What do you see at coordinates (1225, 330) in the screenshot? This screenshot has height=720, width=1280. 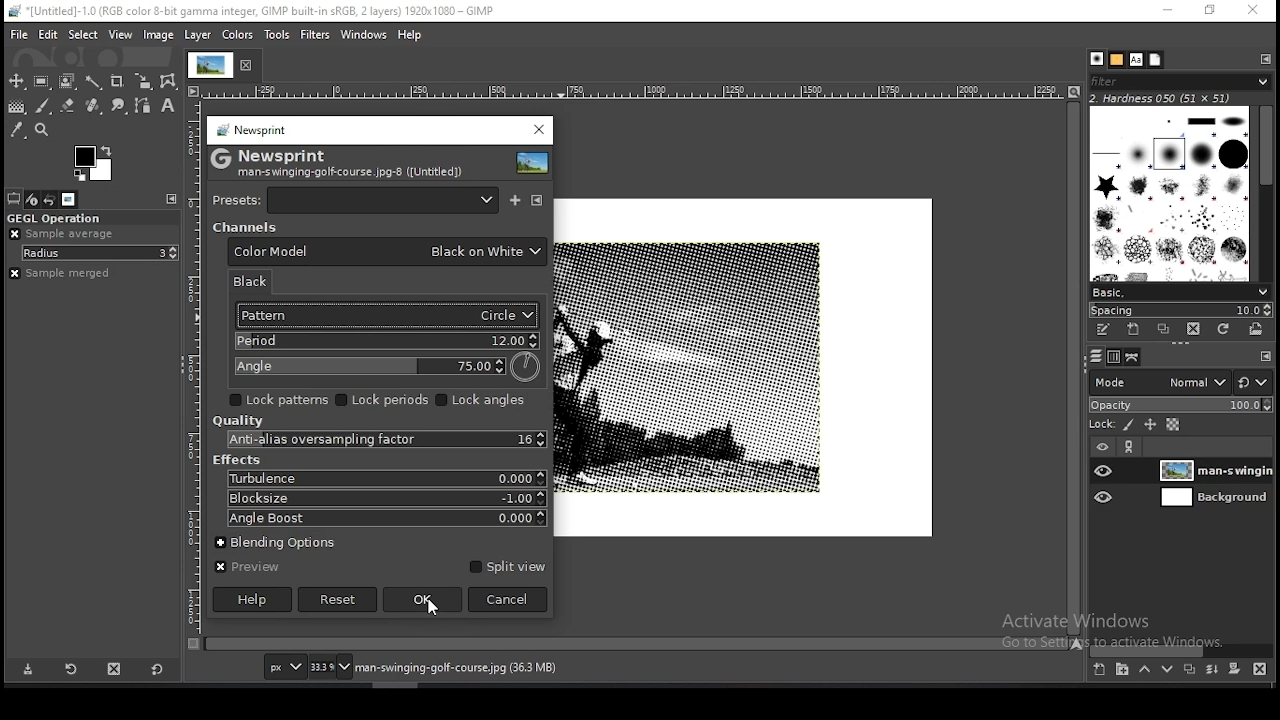 I see `refresh brushes` at bounding box center [1225, 330].